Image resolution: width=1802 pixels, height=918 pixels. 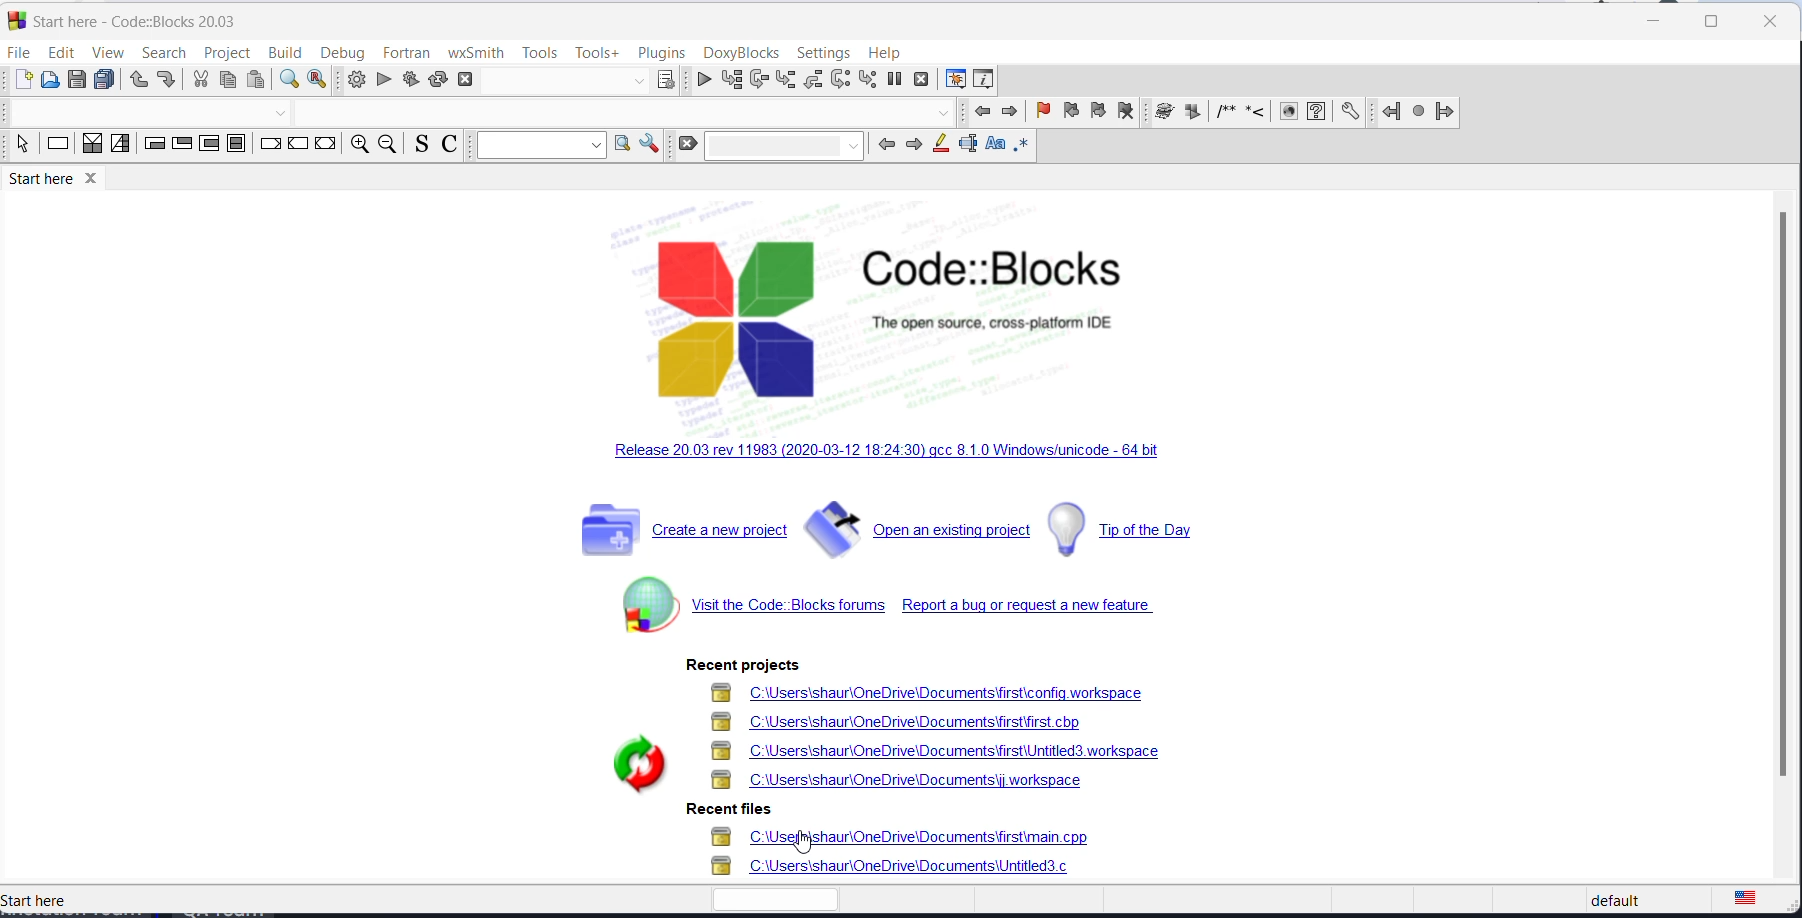 I want to click on ques, so click(x=1317, y=115).